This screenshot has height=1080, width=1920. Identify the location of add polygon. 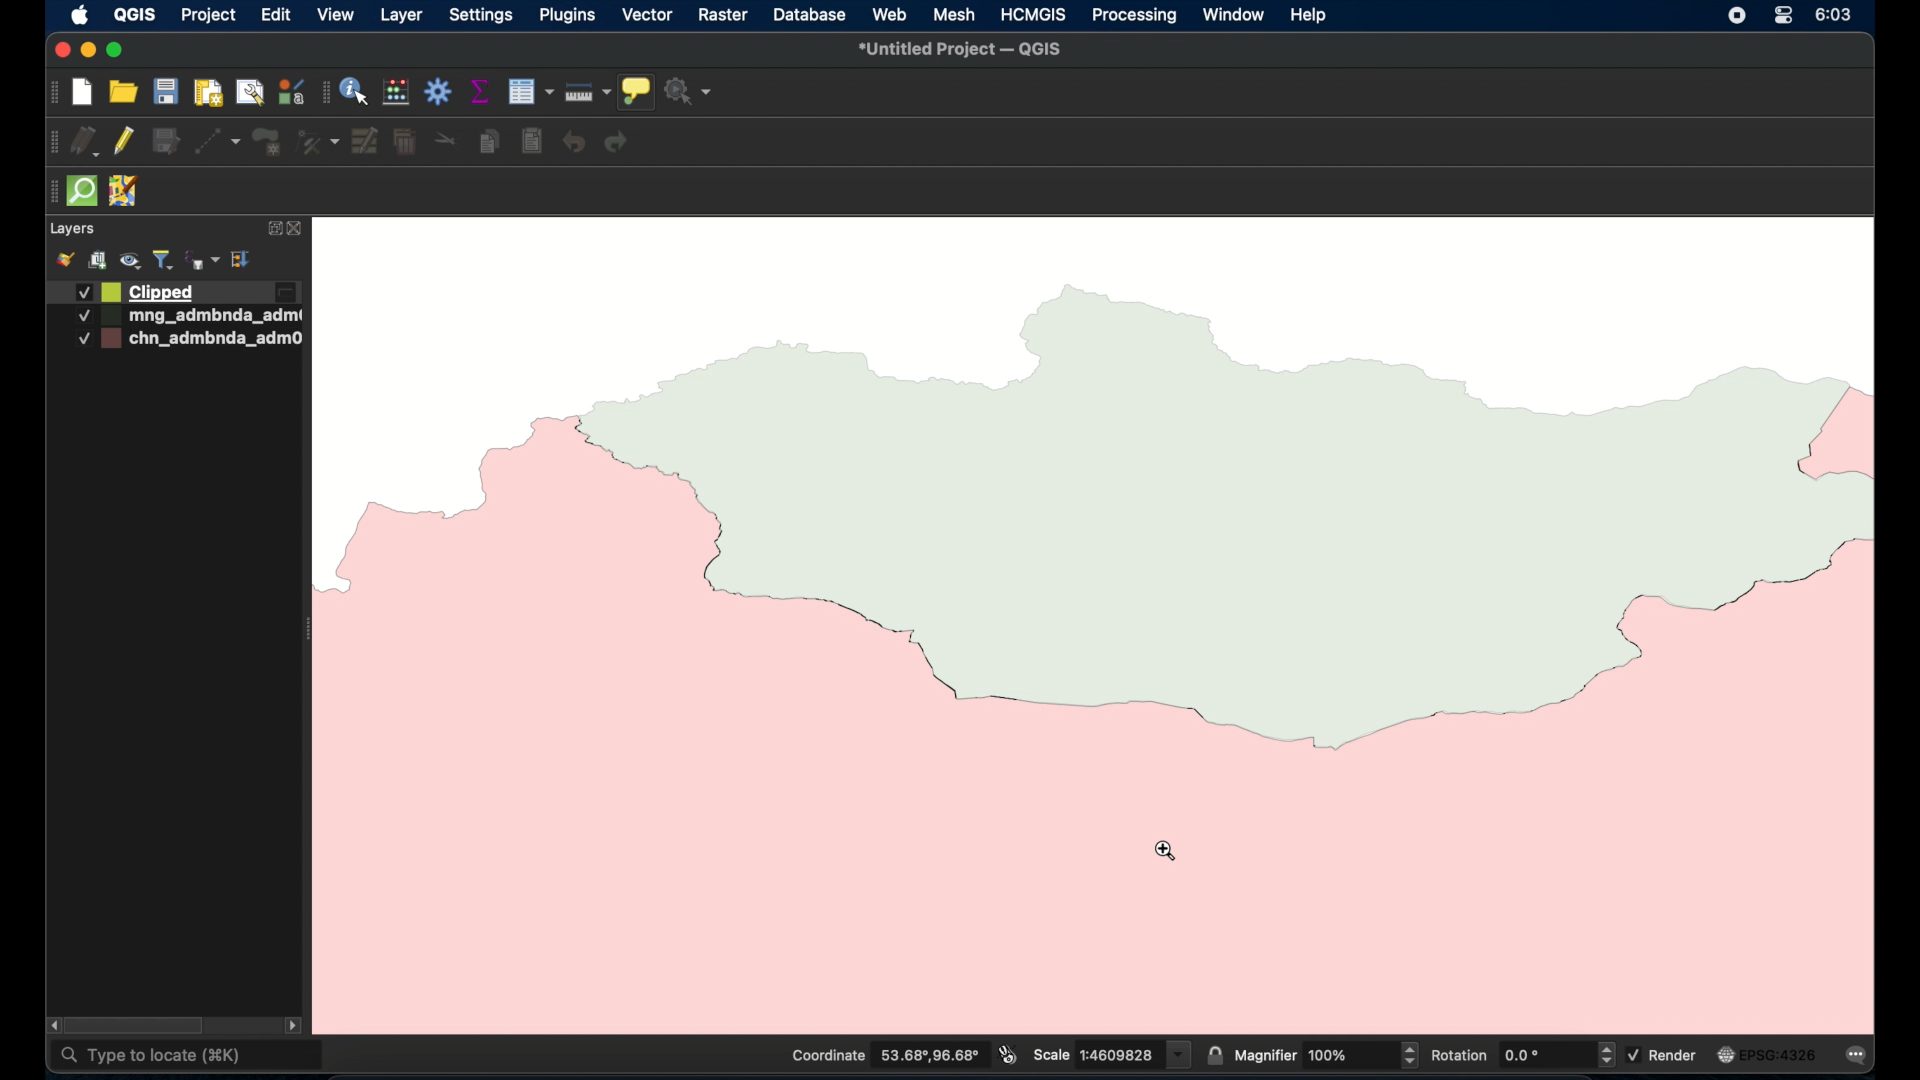
(269, 143).